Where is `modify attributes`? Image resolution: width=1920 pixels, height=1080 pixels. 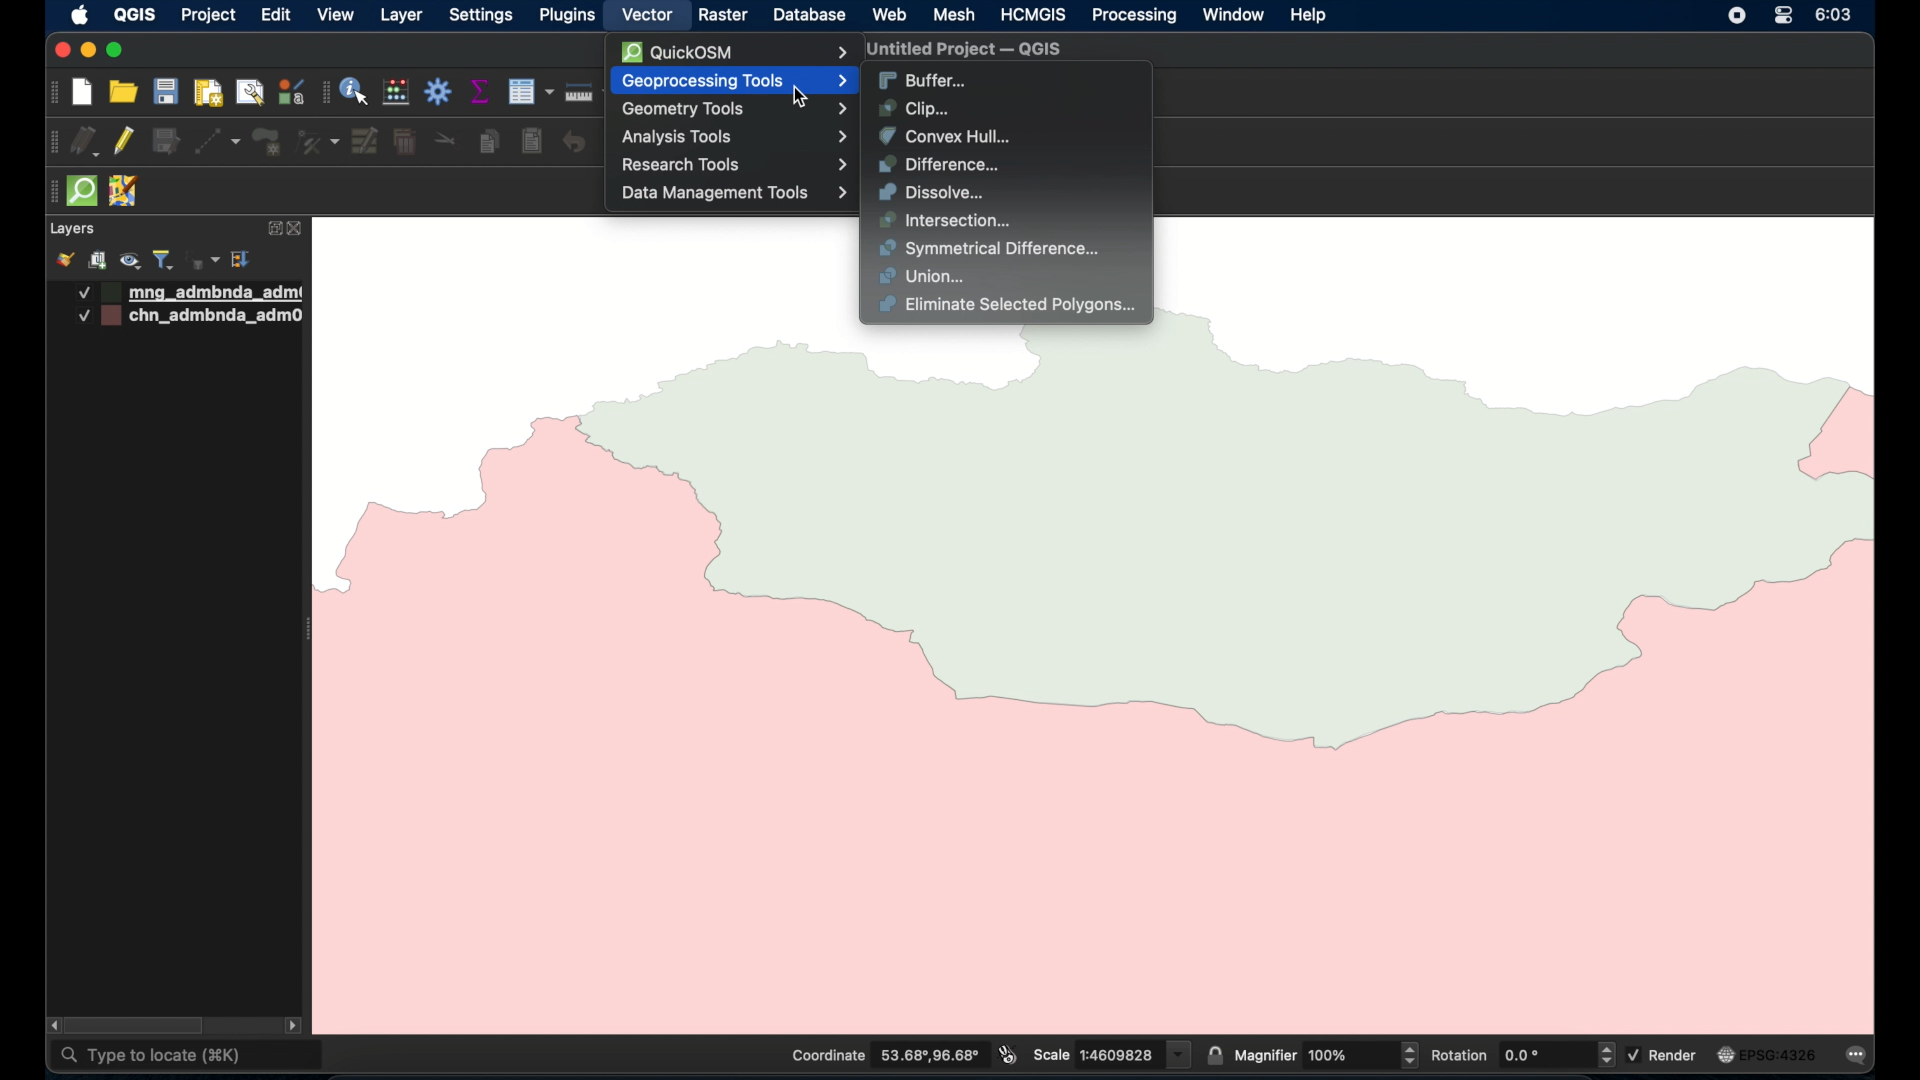 modify attributes is located at coordinates (366, 142).